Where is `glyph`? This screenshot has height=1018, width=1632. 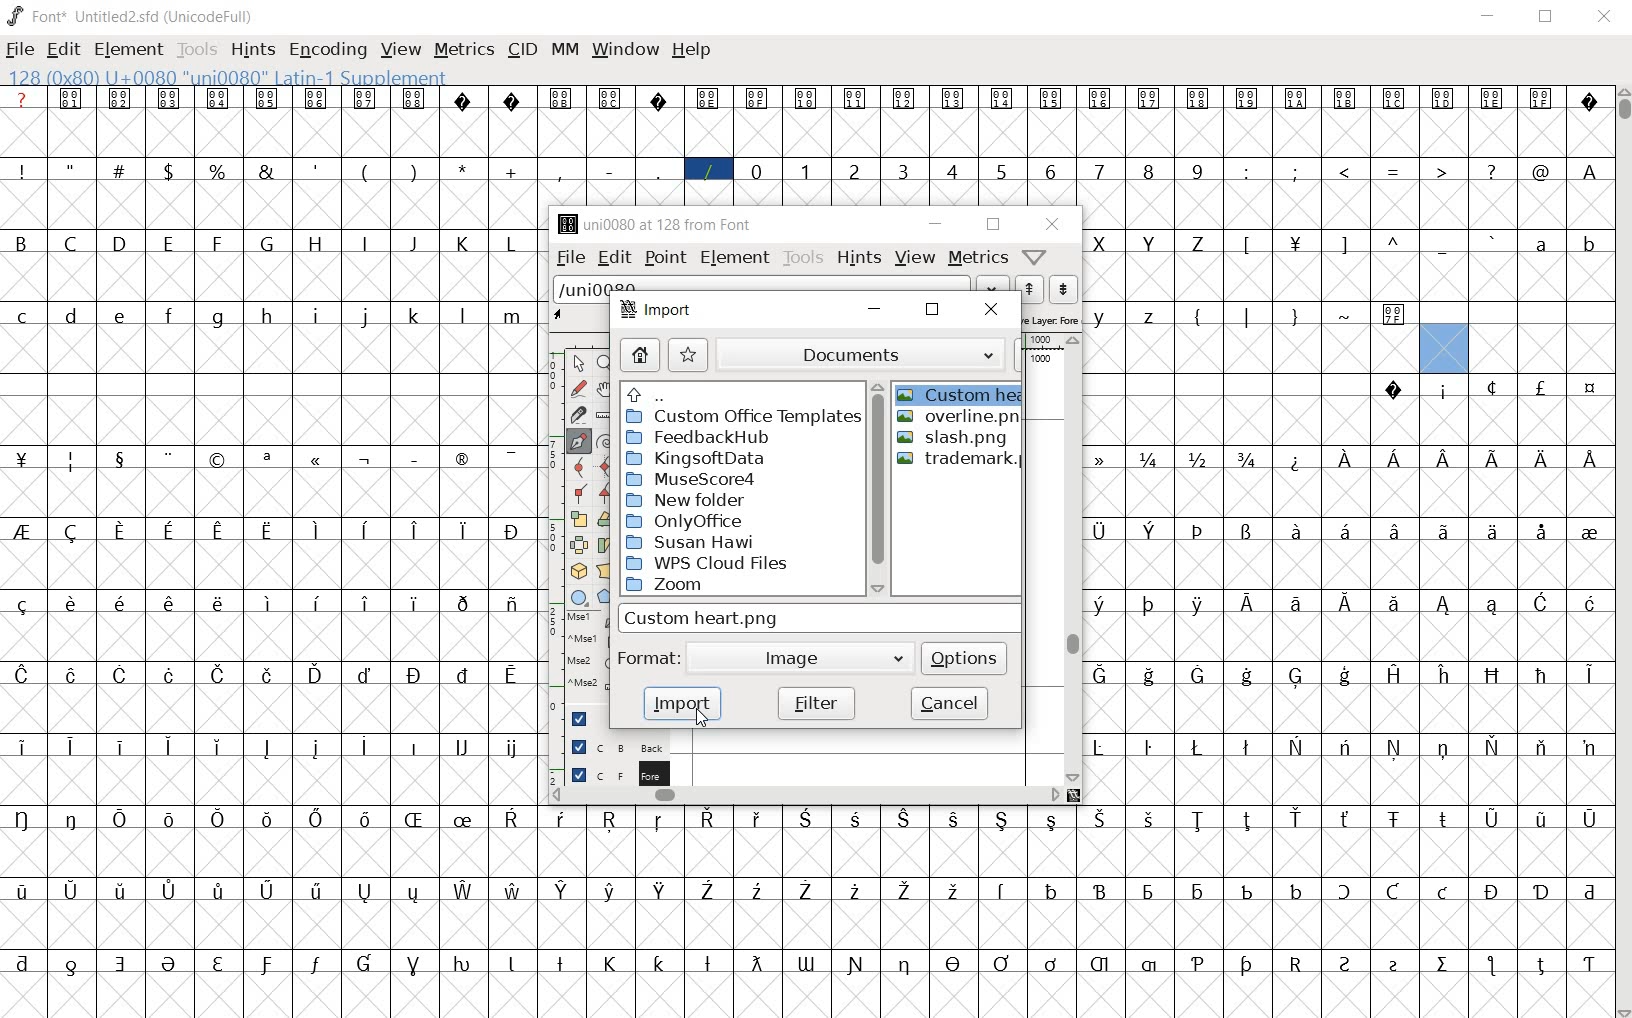 glyph is located at coordinates (219, 603).